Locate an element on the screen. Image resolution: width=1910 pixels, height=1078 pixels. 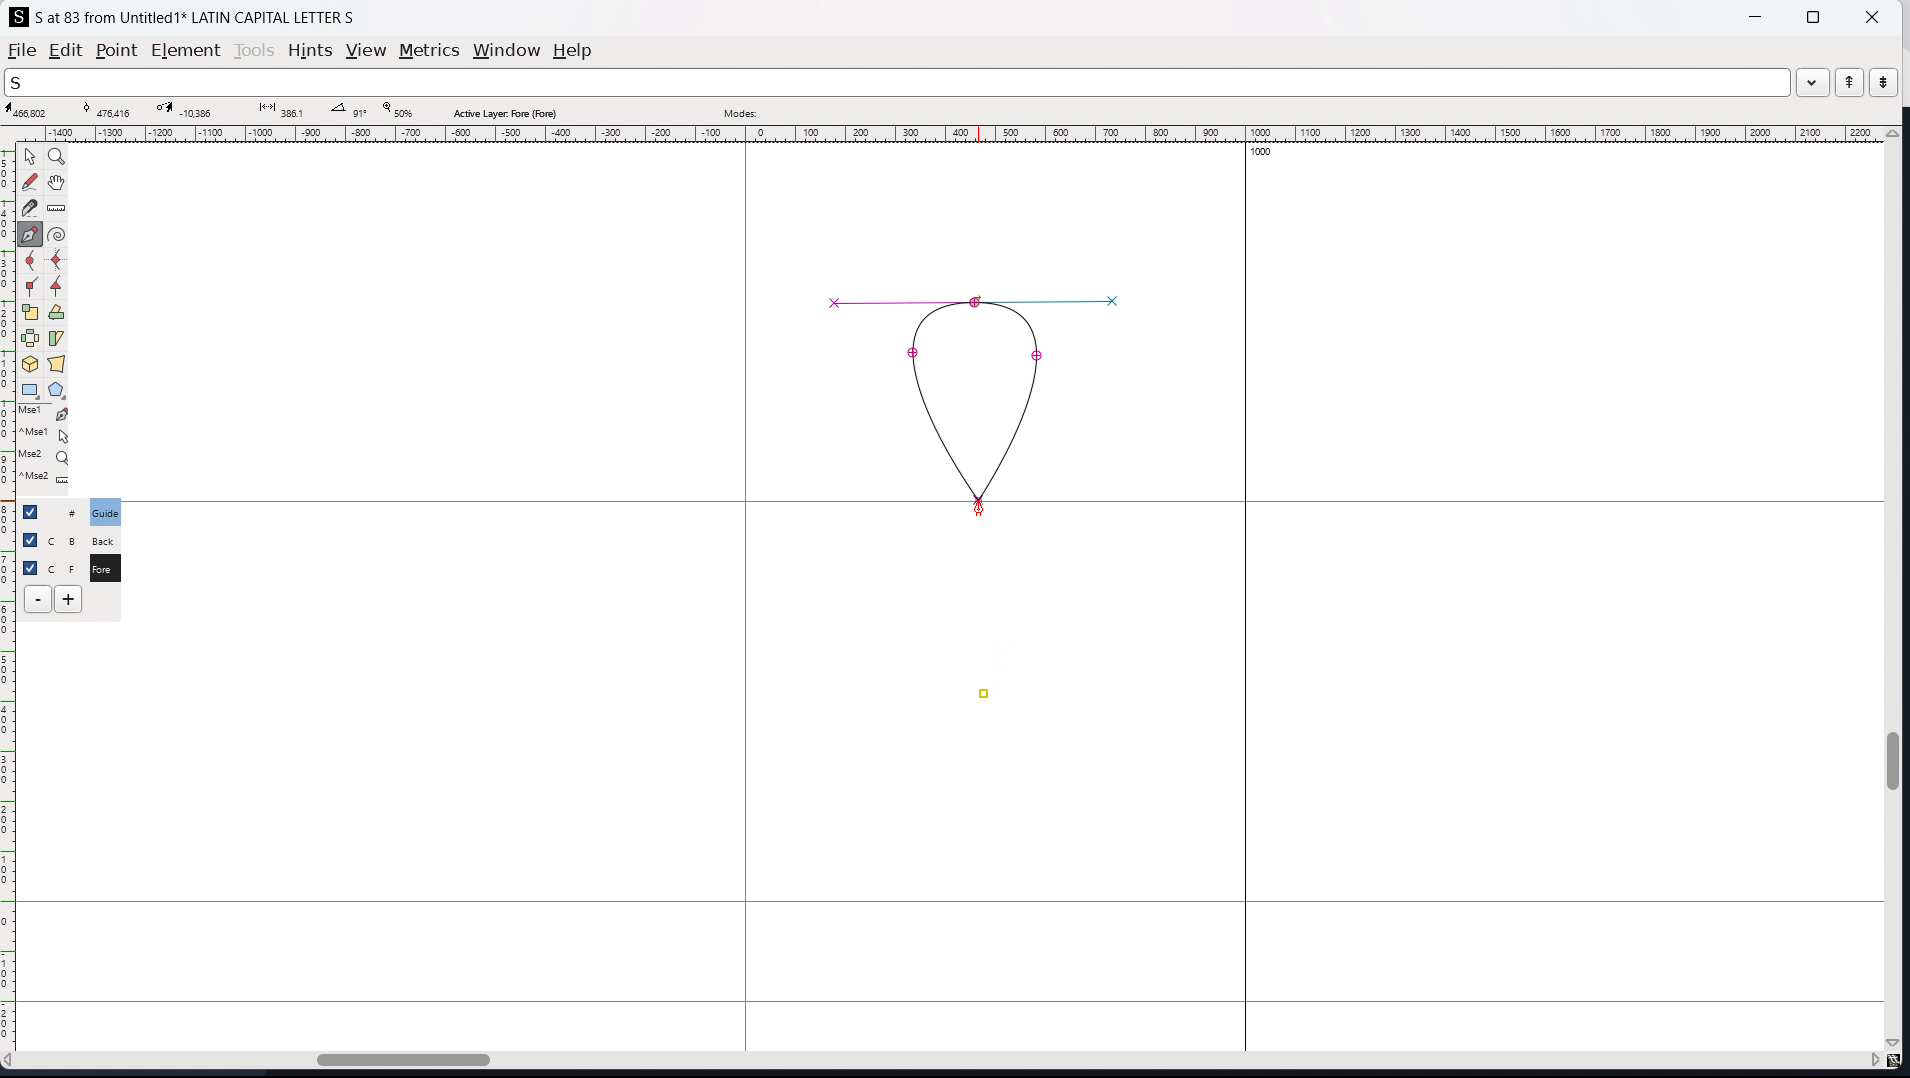
Mse2 is located at coordinates (46, 456).